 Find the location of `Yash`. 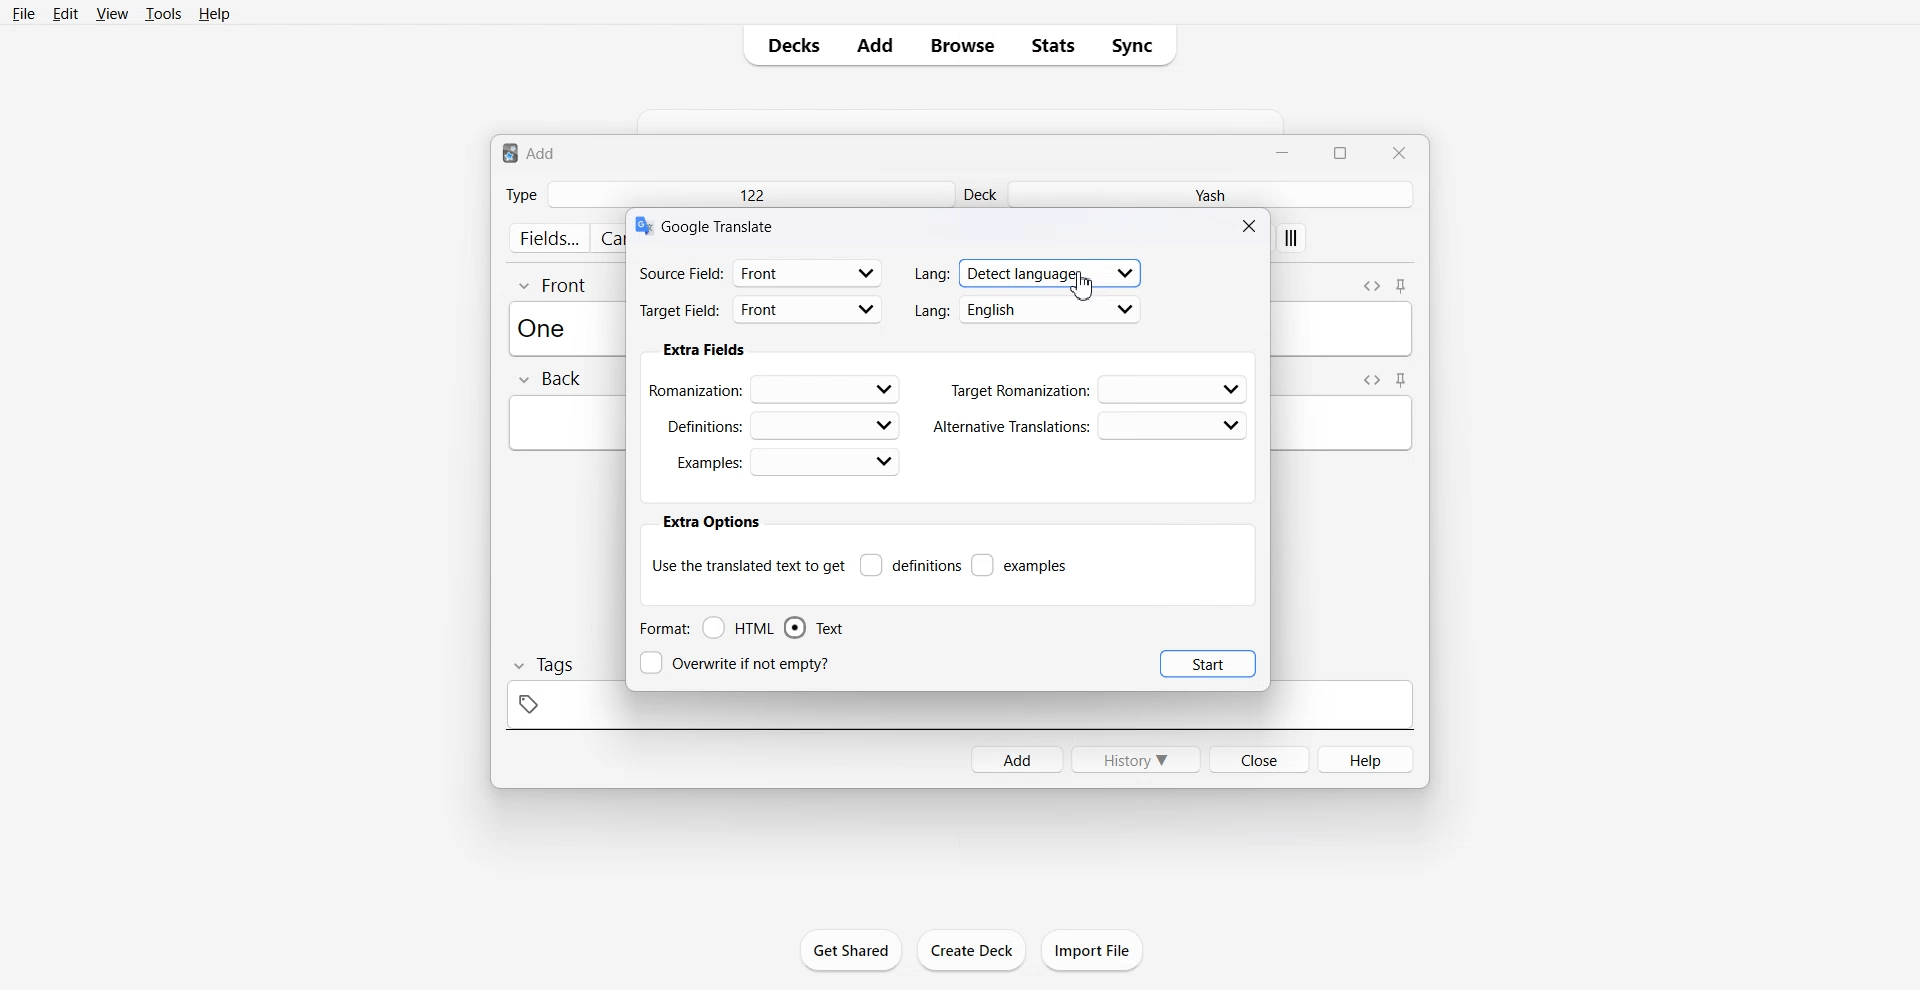

Yash is located at coordinates (1215, 195).